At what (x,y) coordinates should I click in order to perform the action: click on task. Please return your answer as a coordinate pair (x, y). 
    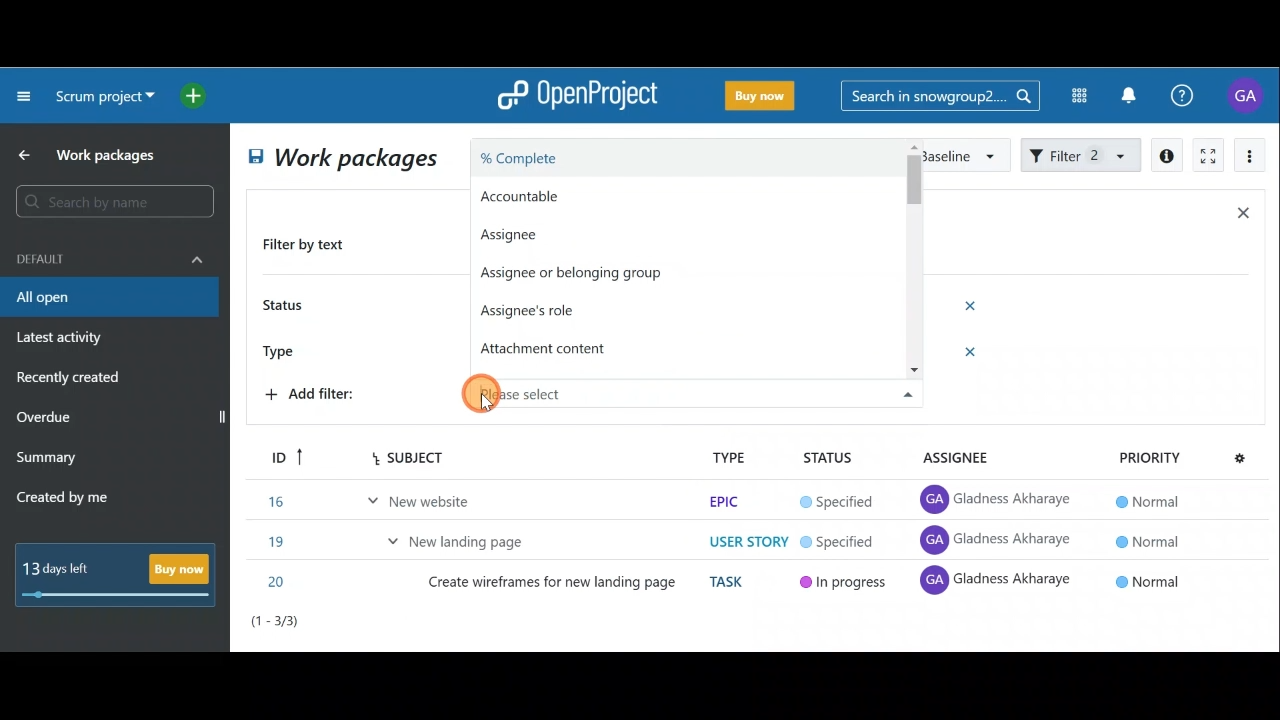
    Looking at the image, I should click on (730, 582).